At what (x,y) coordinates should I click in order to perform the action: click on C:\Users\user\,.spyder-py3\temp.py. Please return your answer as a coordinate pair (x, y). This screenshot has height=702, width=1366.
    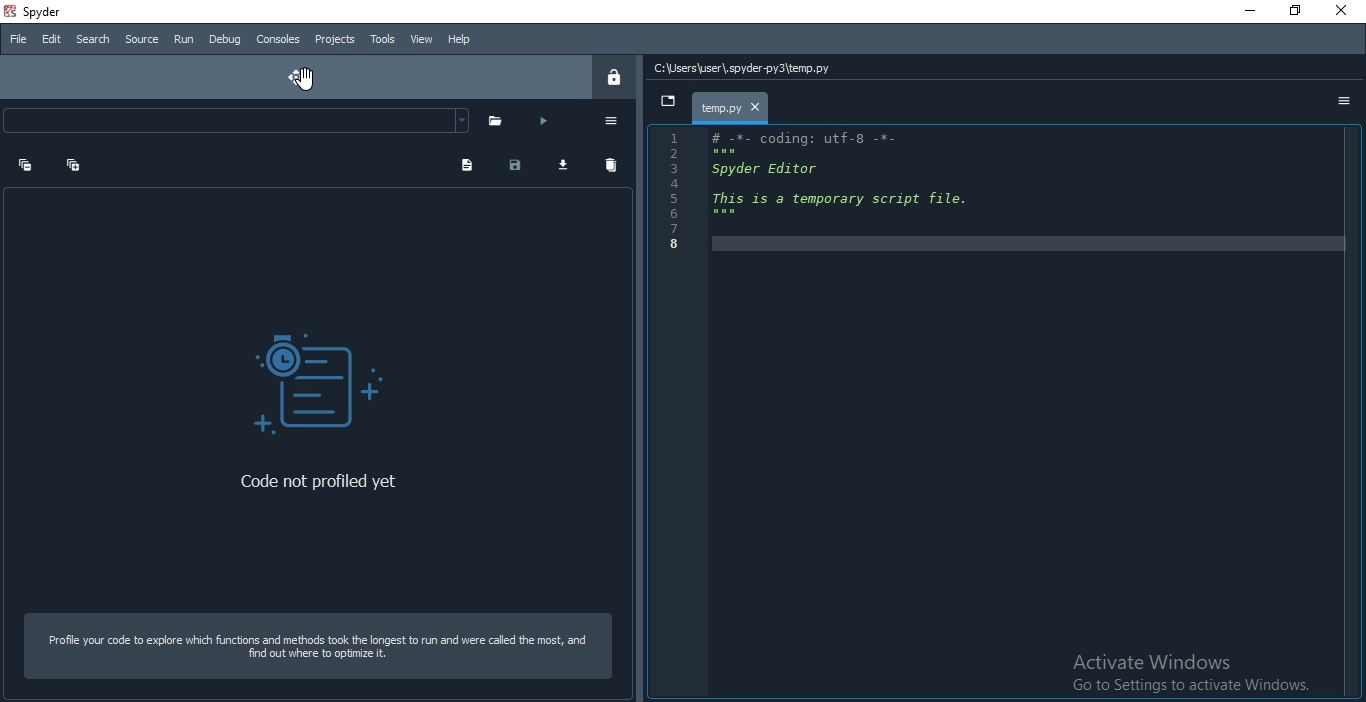
    Looking at the image, I should click on (744, 68).